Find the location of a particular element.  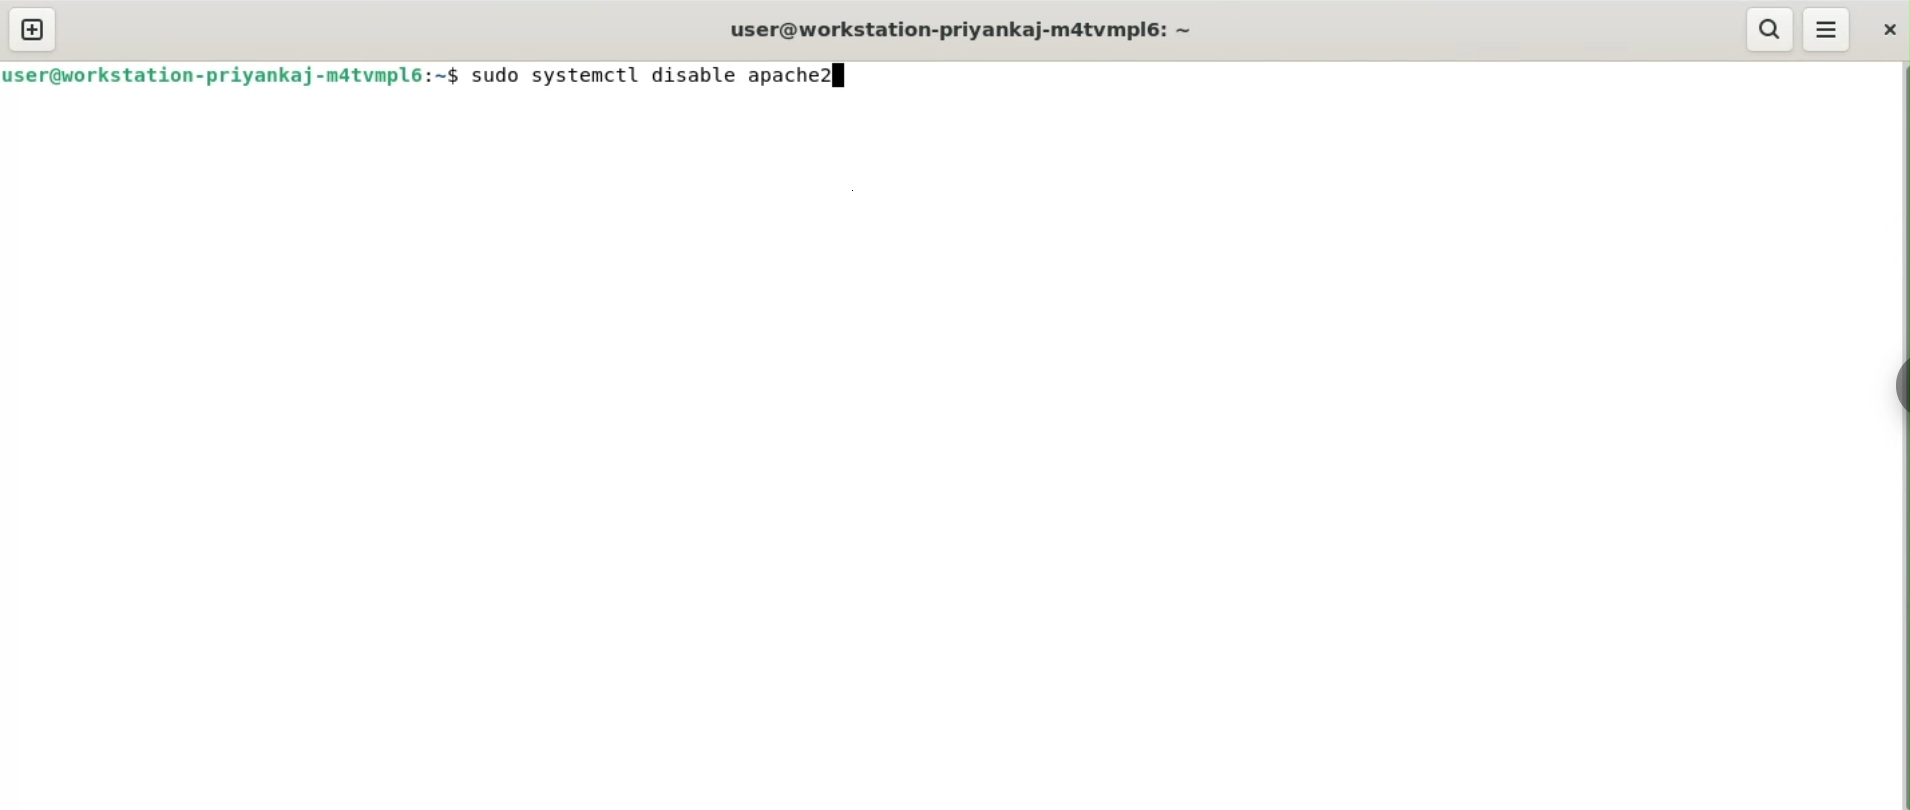

user@workstation-priyankaj-m4tvmpl6:~$ is located at coordinates (232, 80).